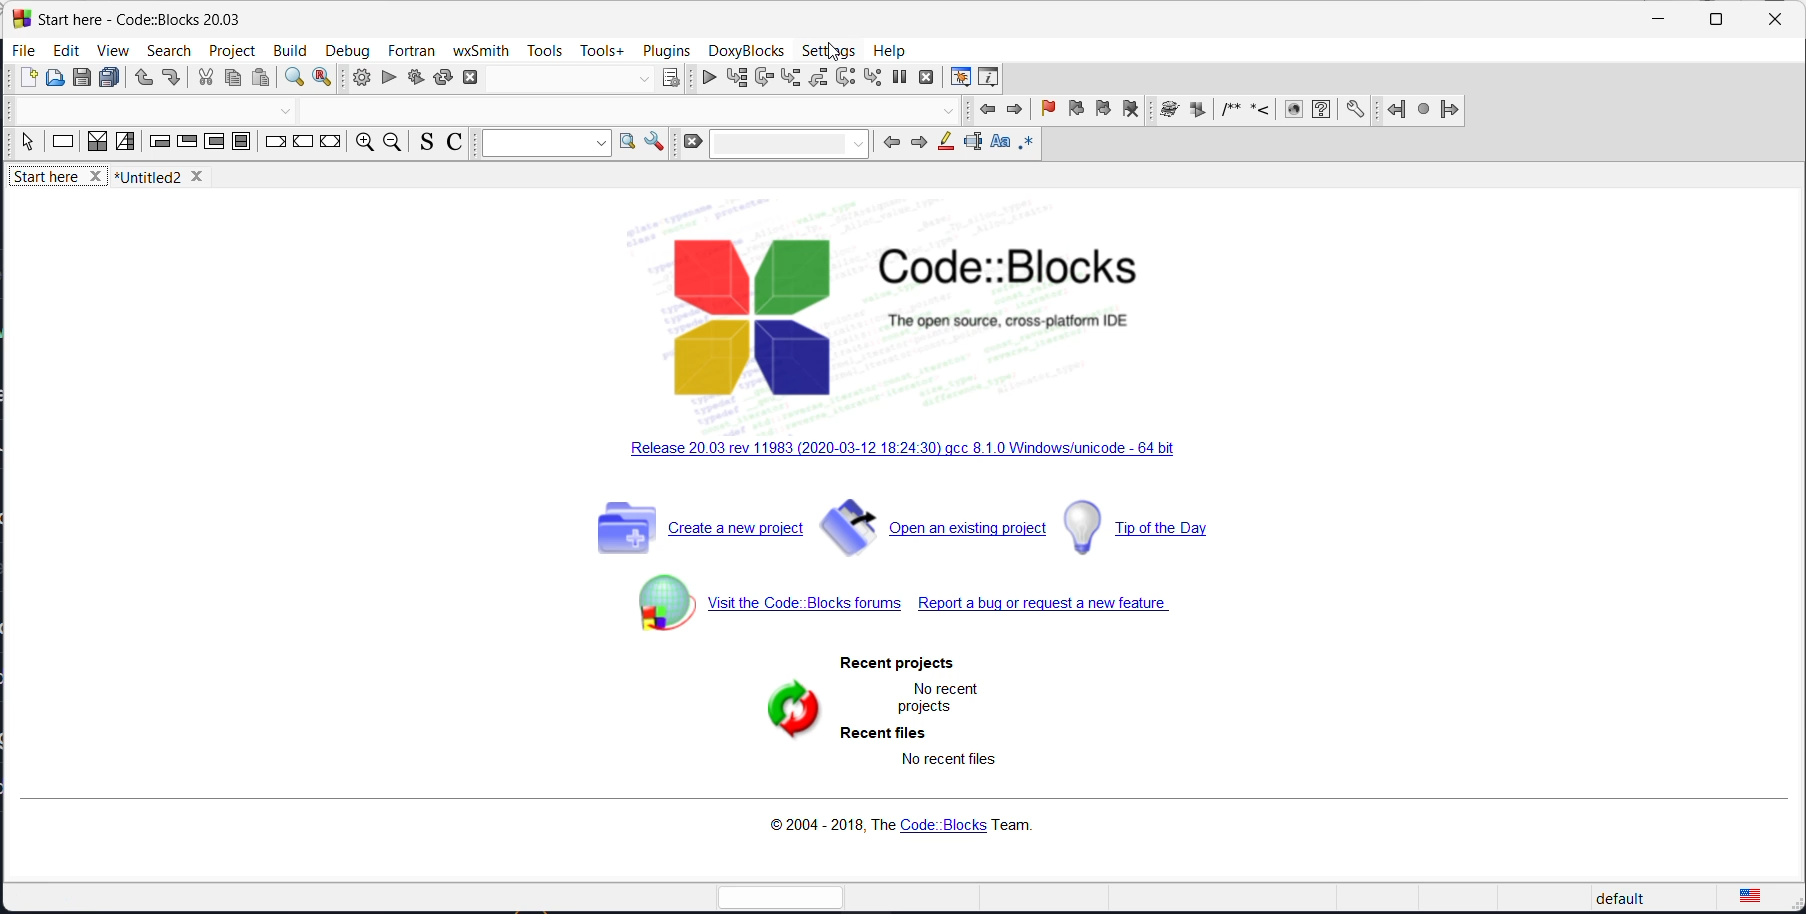 The image size is (1806, 914). What do you see at coordinates (443, 76) in the screenshot?
I see `rebuild` at bounding box center [443, 76].